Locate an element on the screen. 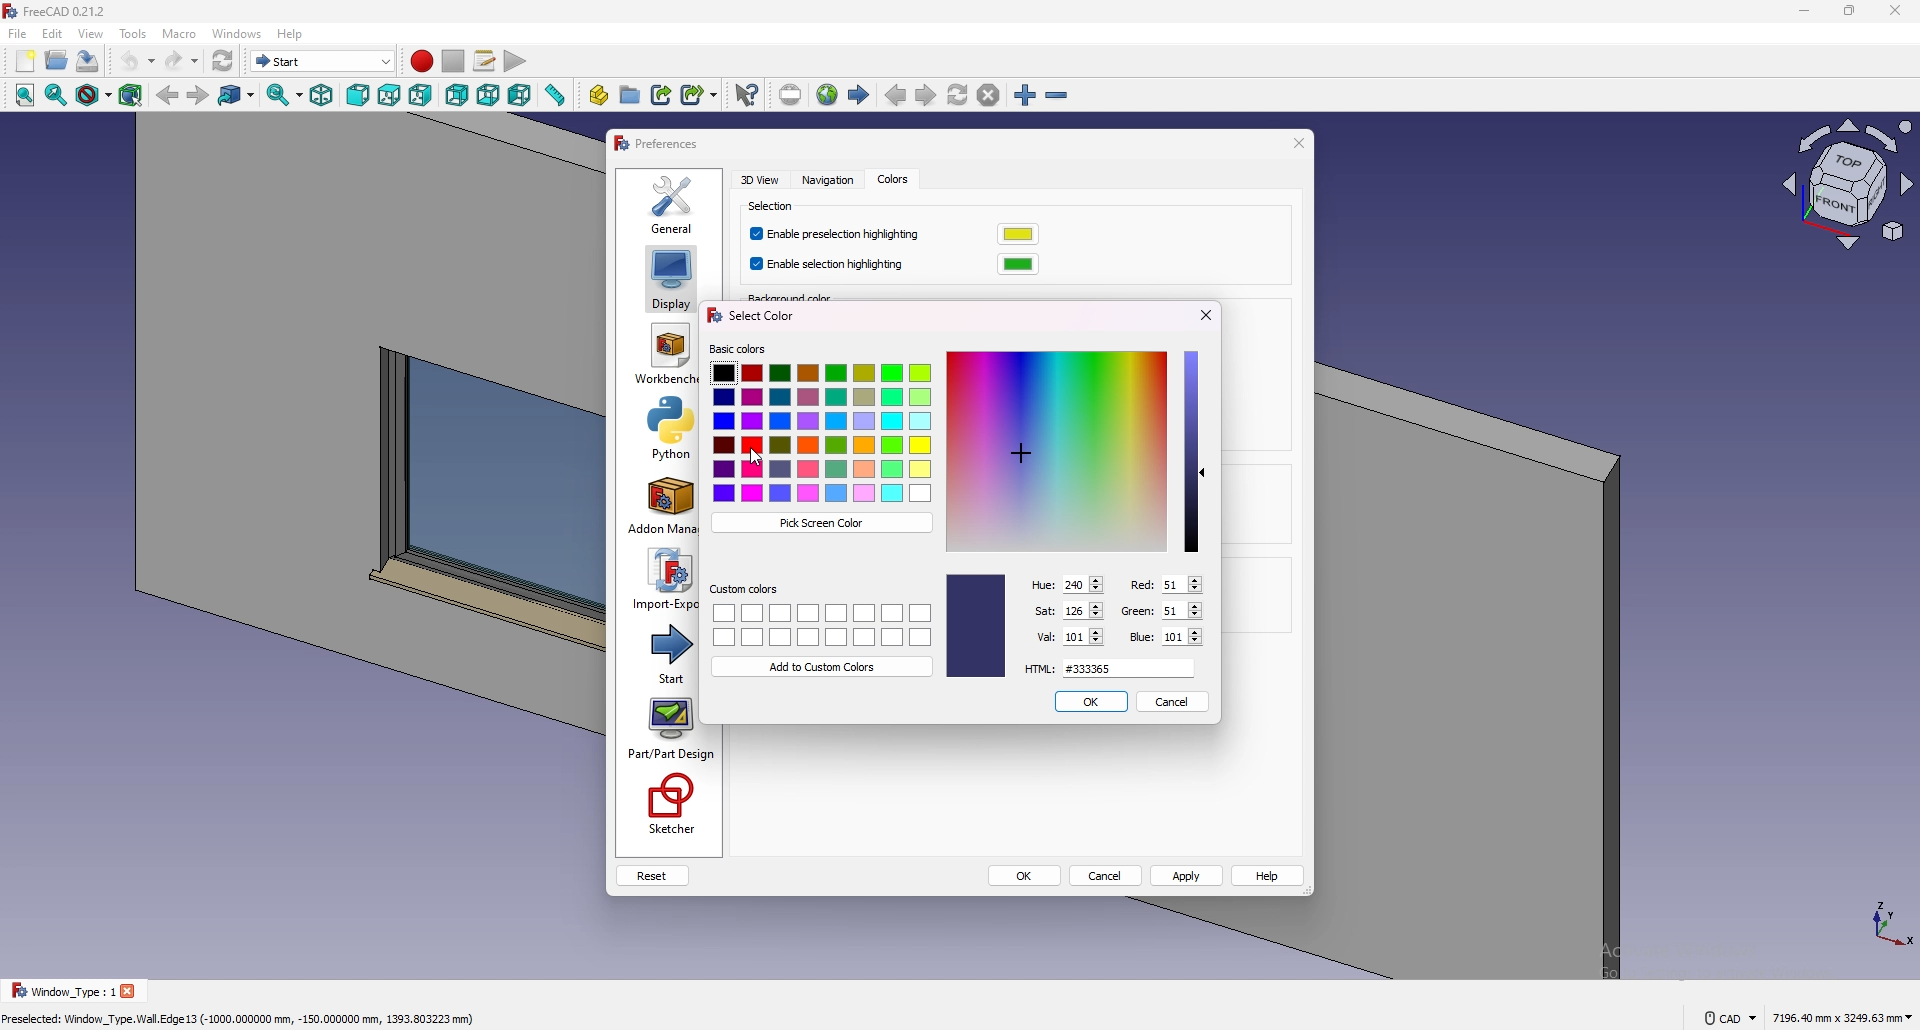 This screenshot has height=1030, width=1920. bounding box is located at coordinates (132, 95).